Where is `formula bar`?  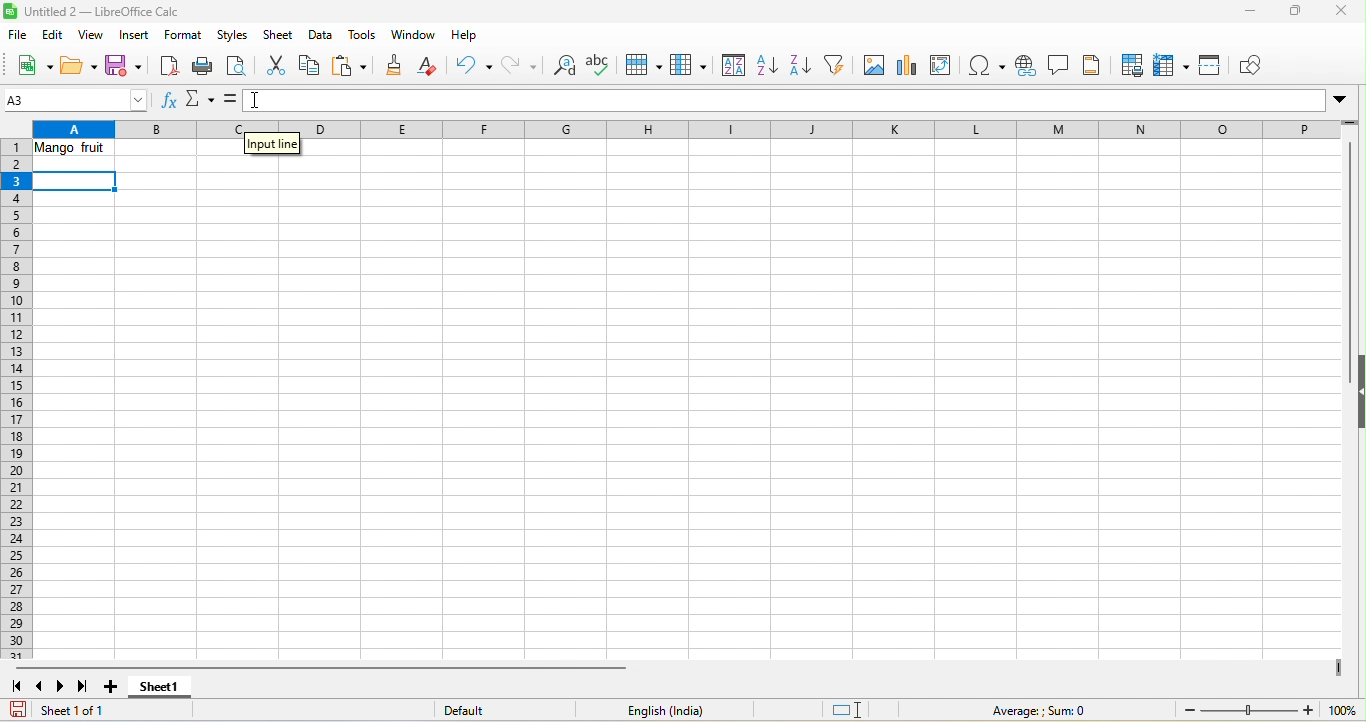
formula bar is located at coordinates (834, 102).